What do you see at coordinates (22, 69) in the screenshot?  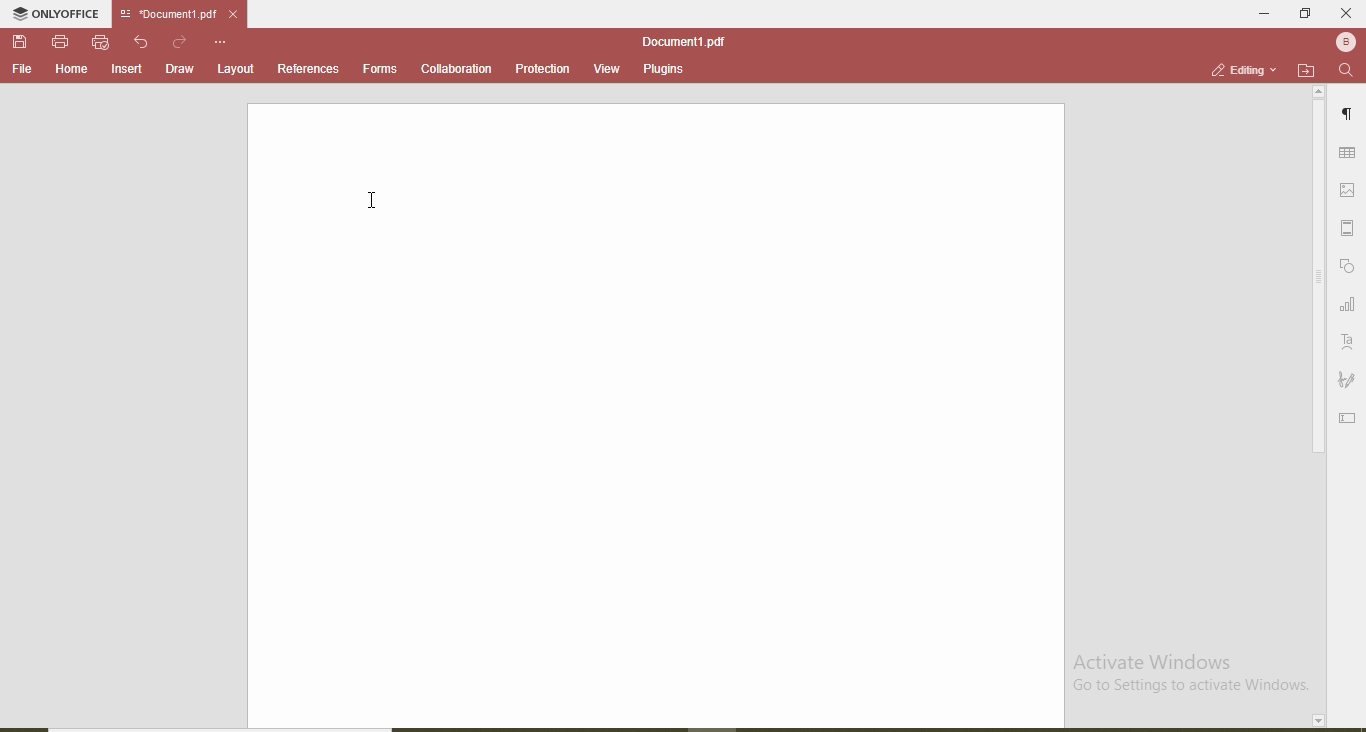 I see `file` at bounding box center [22, 69].